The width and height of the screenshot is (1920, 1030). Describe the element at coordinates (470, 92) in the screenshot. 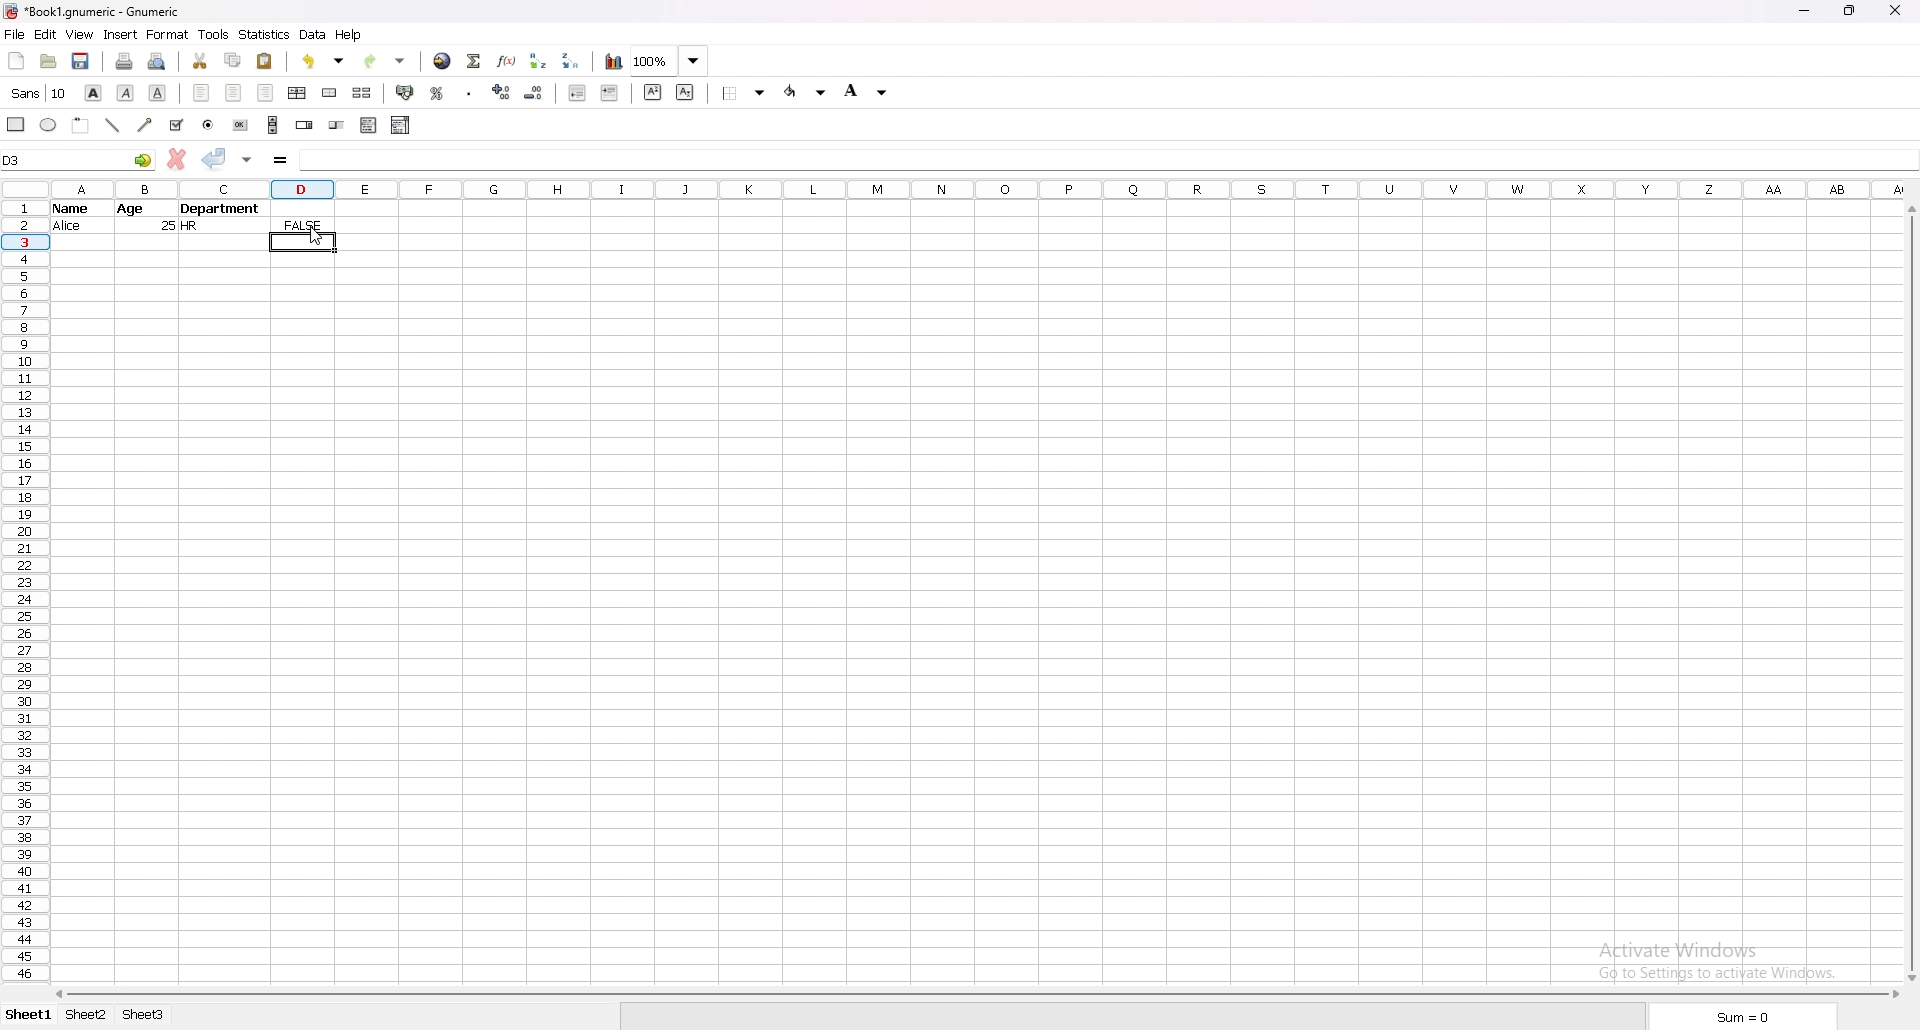

I see `thousands separator` at that location.